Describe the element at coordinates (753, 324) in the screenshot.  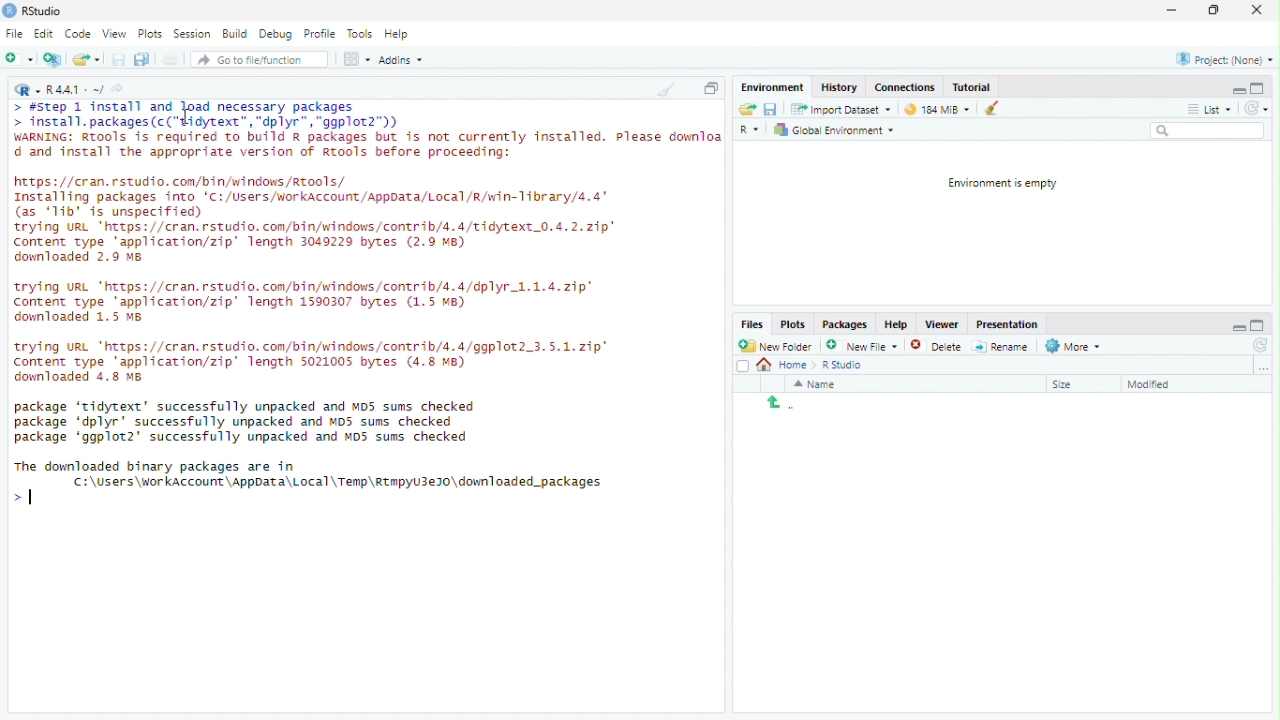
I see `Files` at that location.